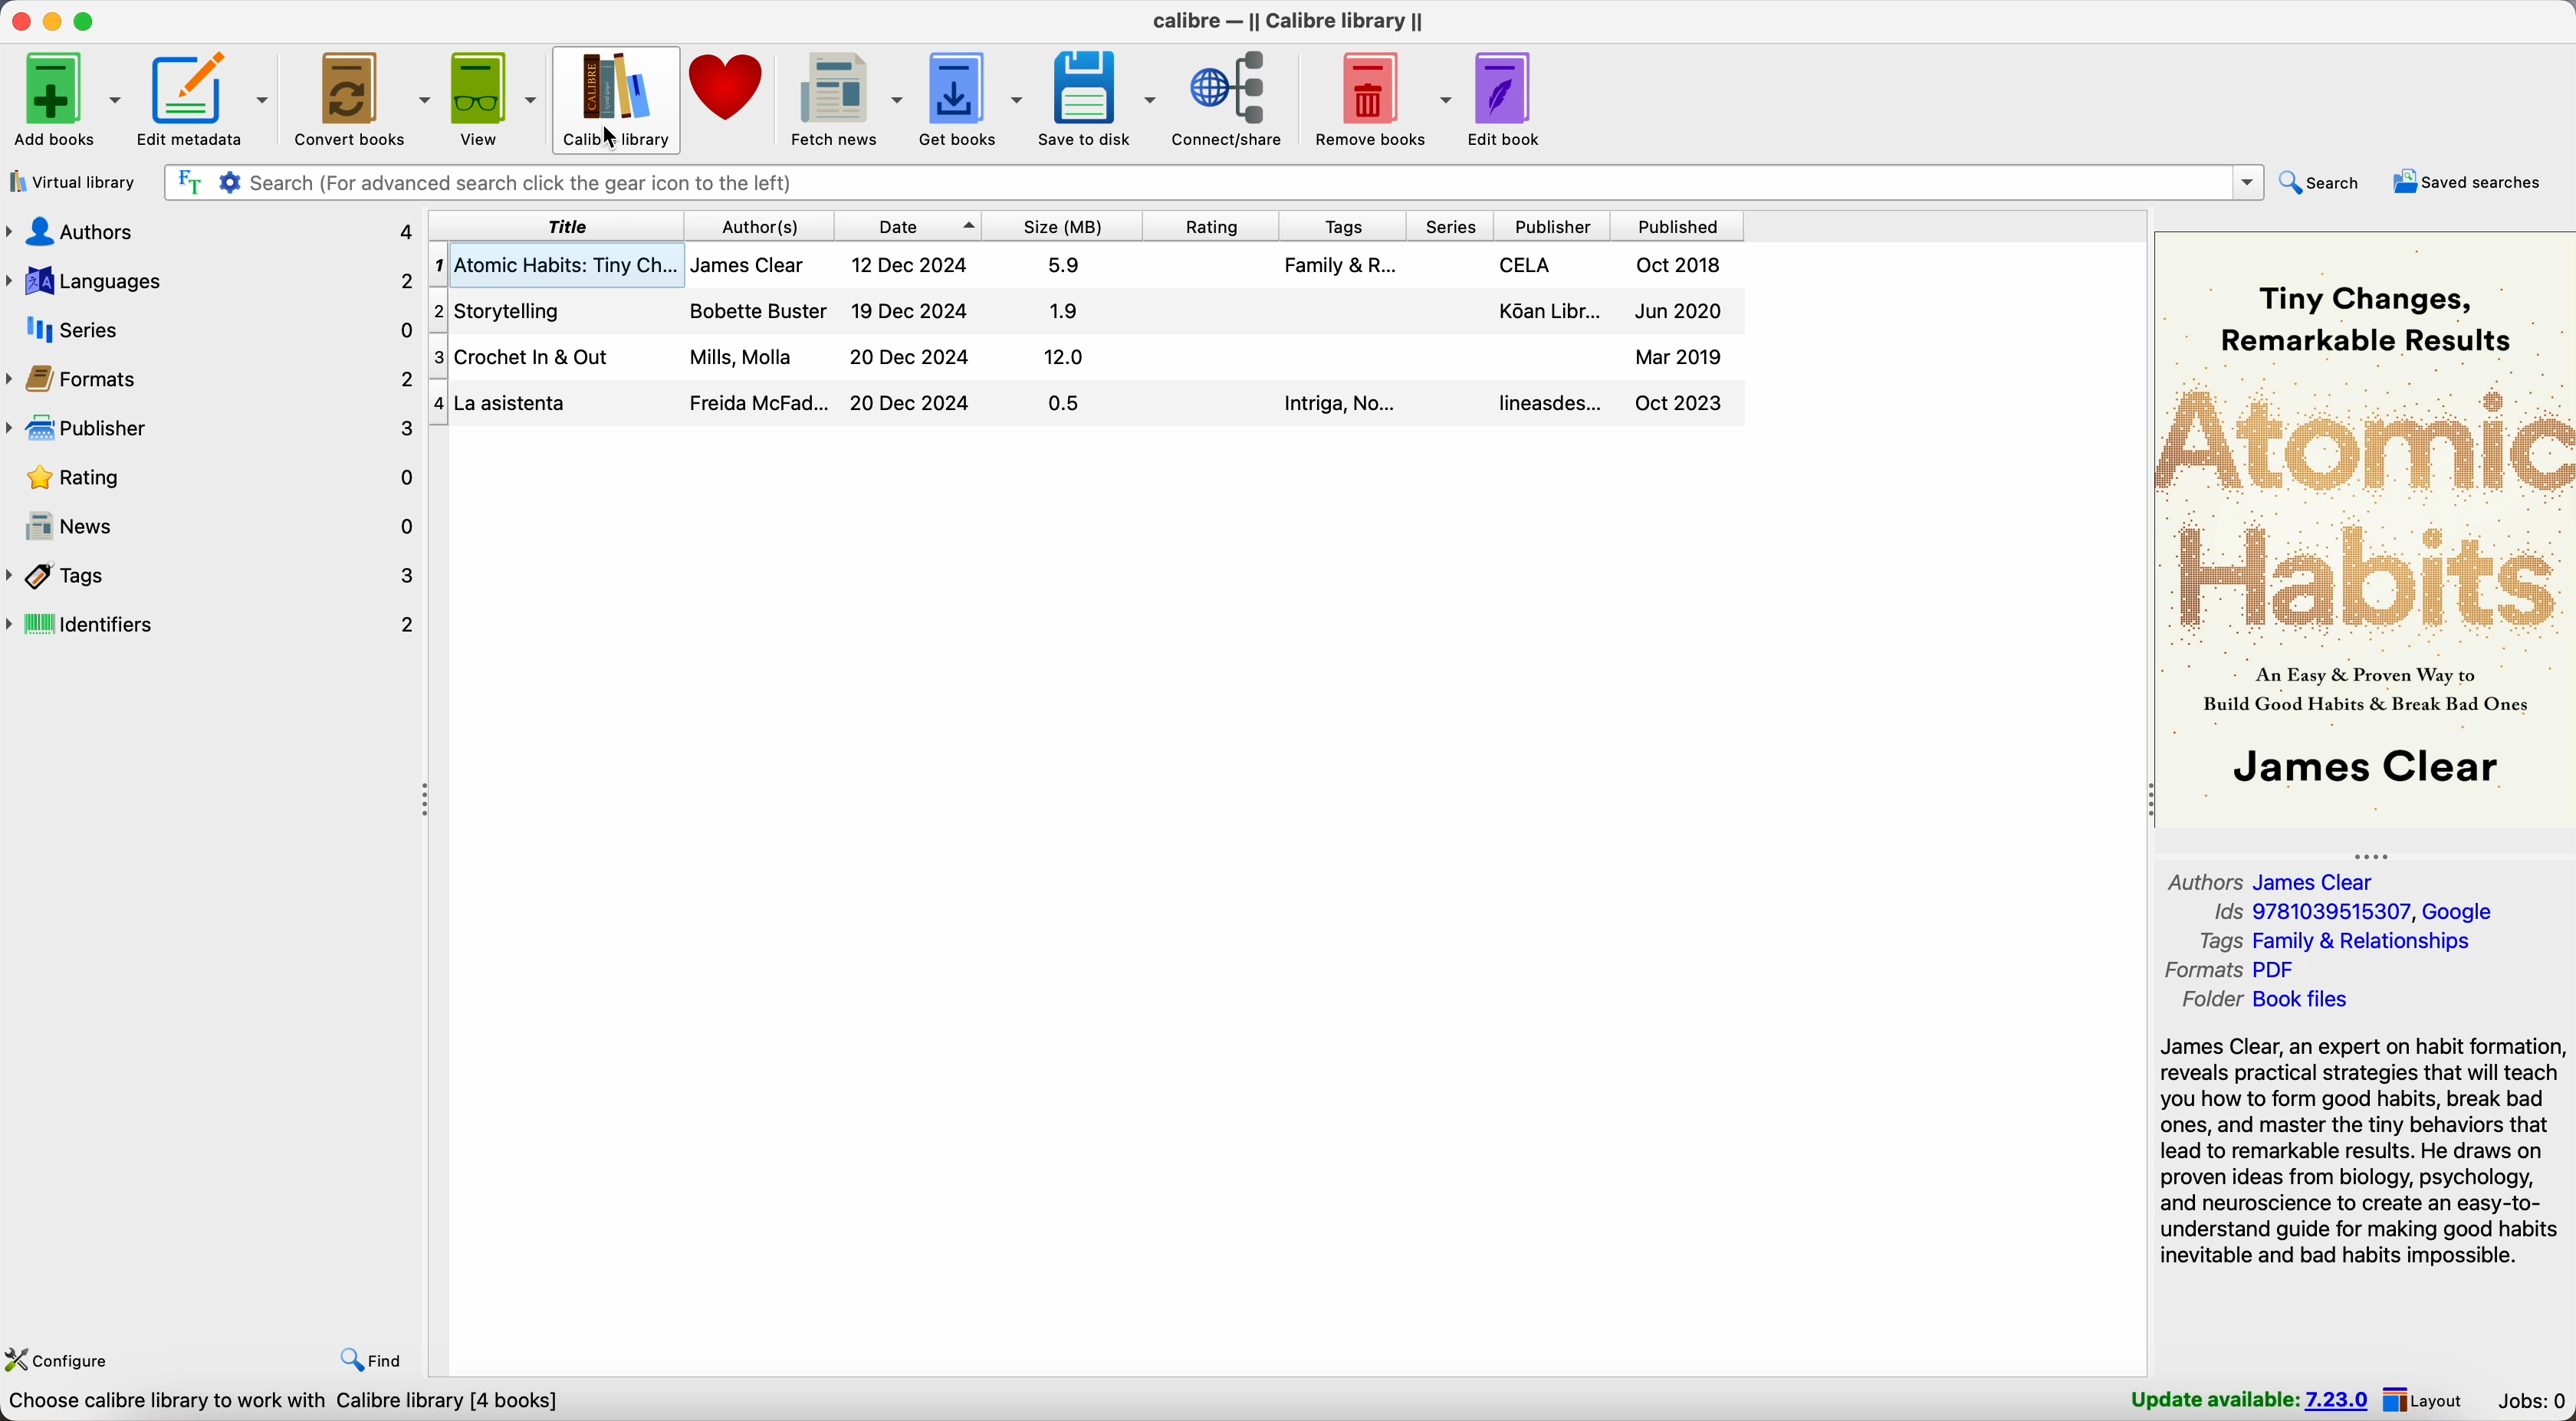  Describe the element at coordinates (1236, 100) in the screenshot. I see `connect/share` at that location.